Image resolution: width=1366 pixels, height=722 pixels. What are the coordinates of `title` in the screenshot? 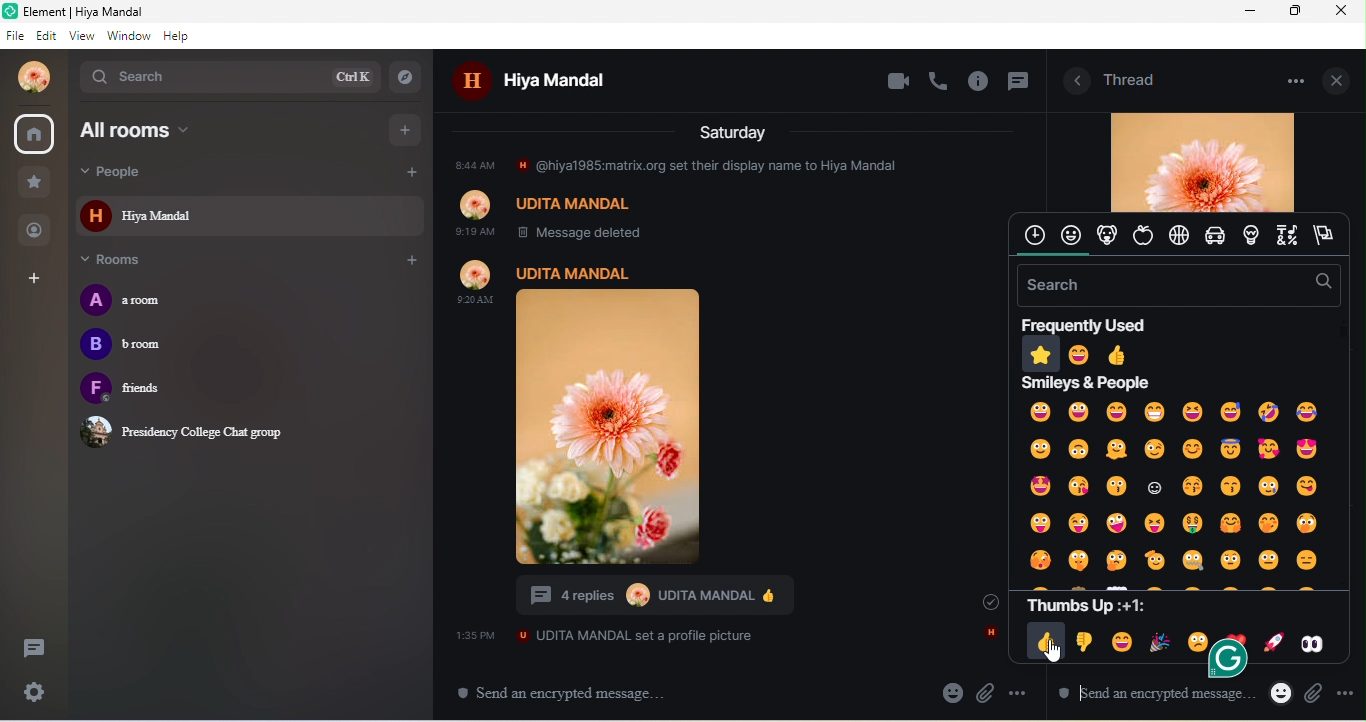 It's located at (101, 12).